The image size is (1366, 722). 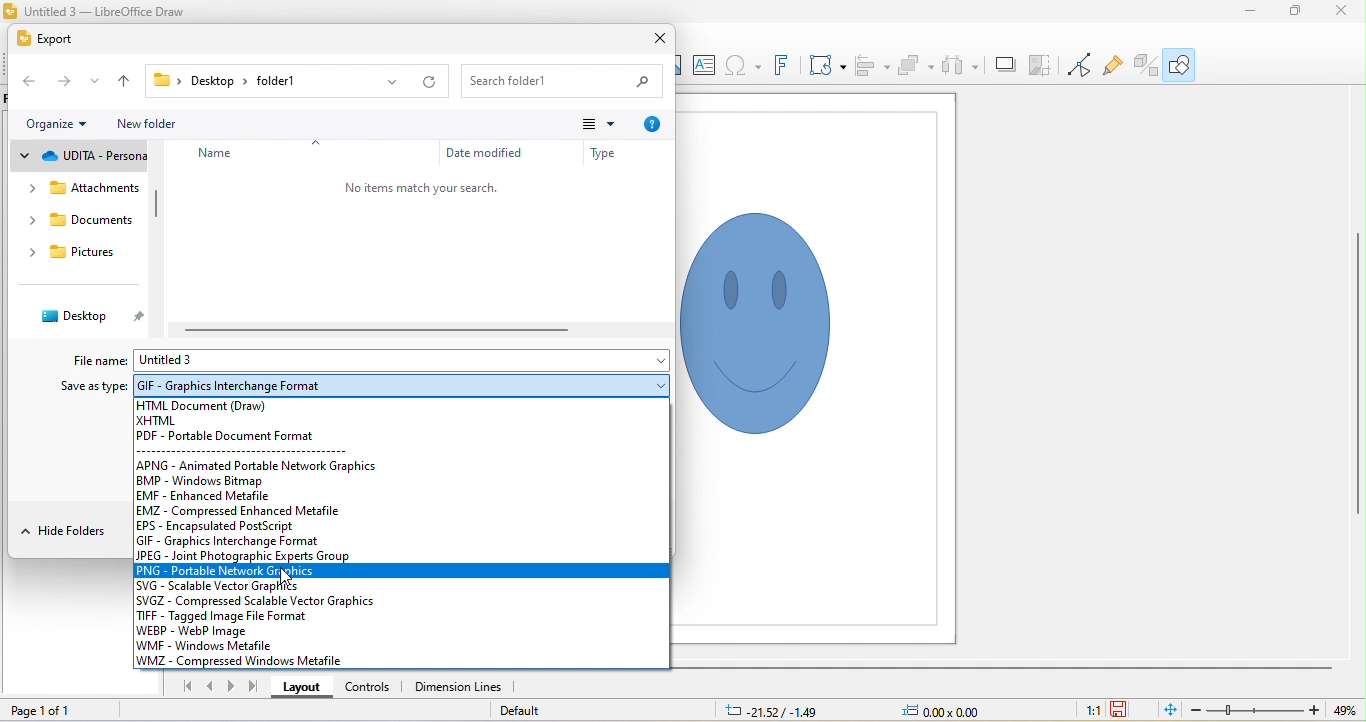 I want to click on crop, so click(x=1042, y=65).